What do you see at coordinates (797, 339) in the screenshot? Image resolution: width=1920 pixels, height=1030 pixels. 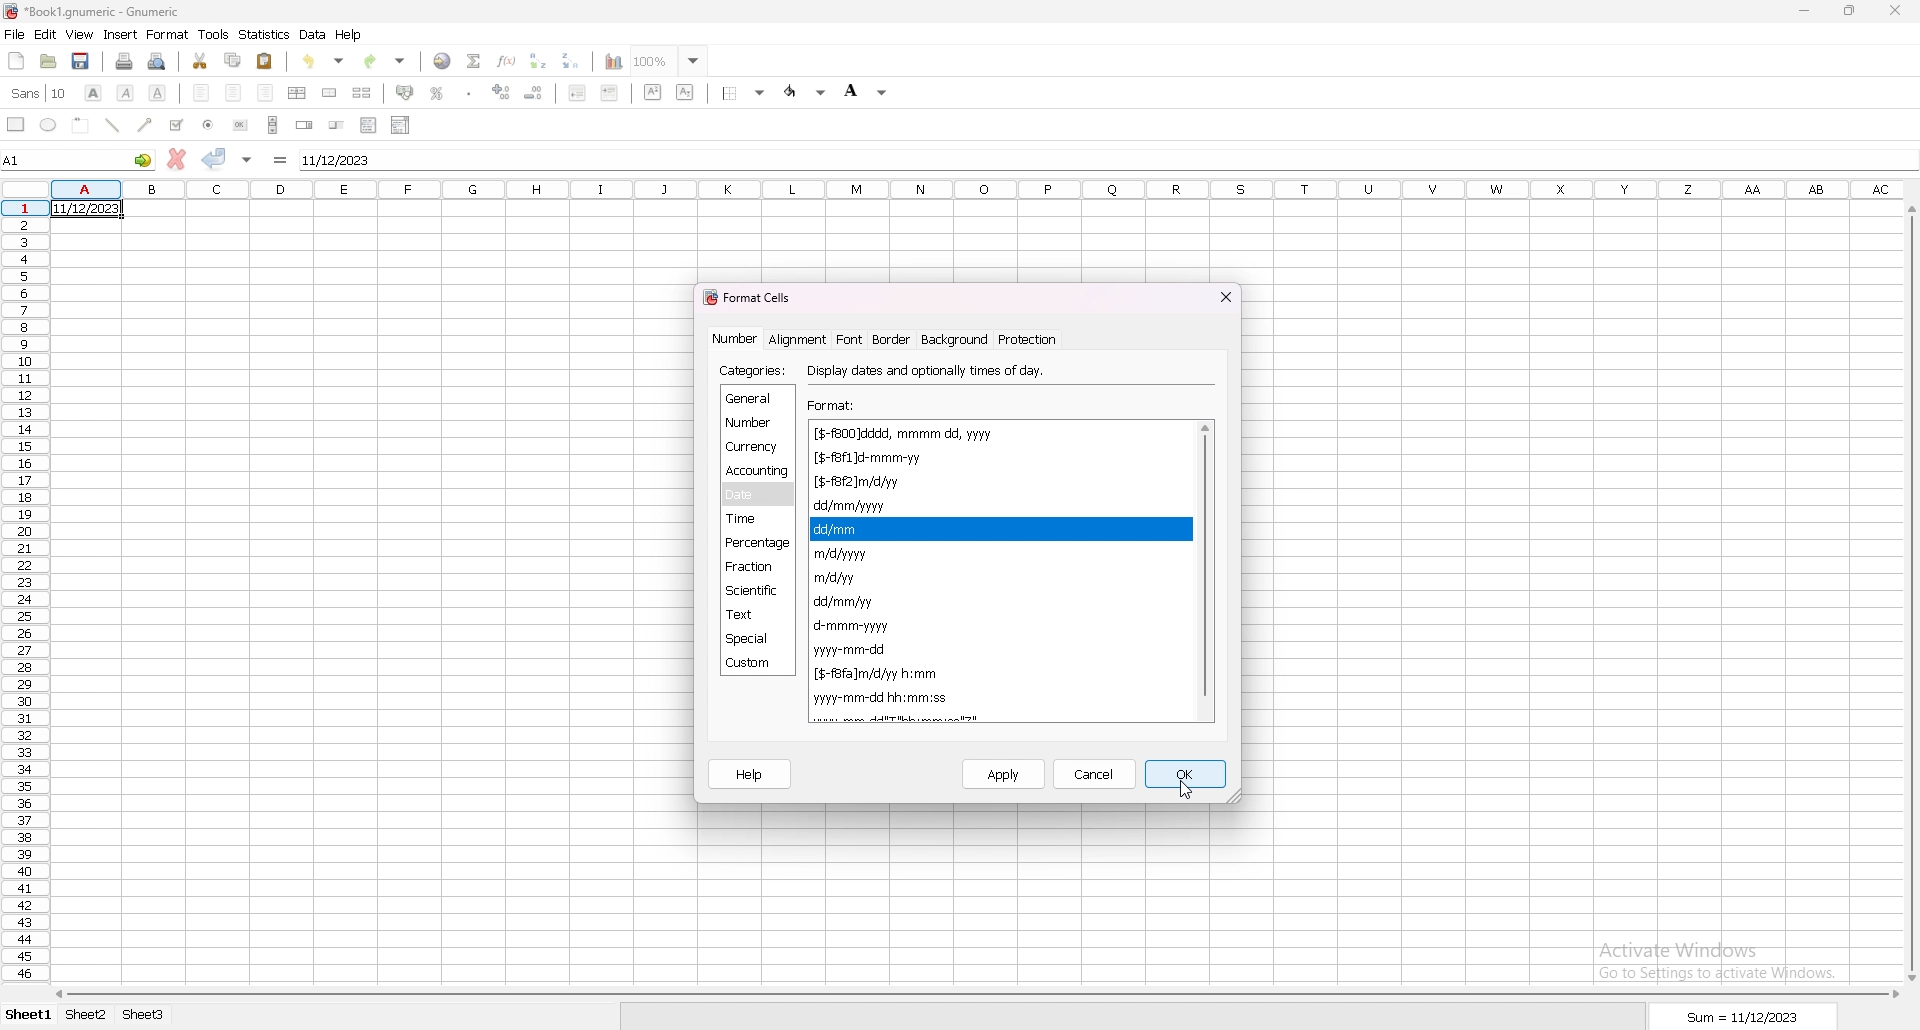 I see `alignment` at bounding box center [797, 339].